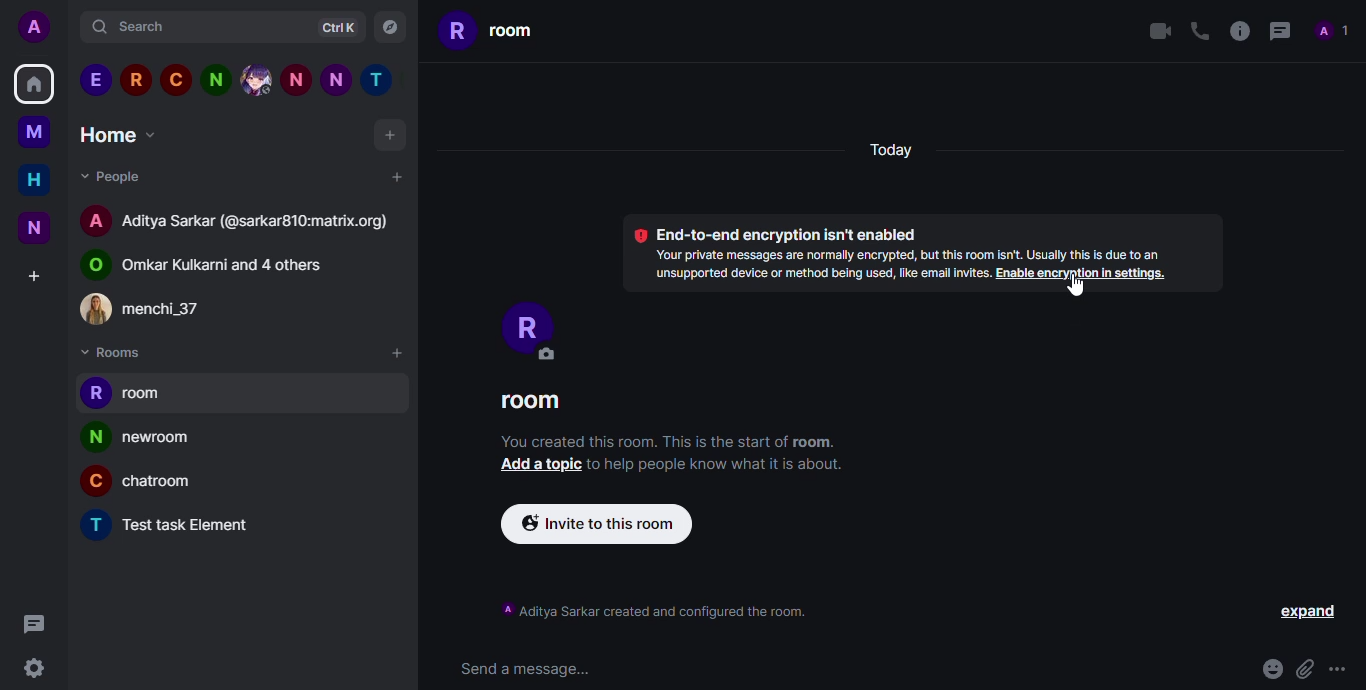  Describe the element at coordinates (121, 134) in the screenshot. I see `home` at that location.